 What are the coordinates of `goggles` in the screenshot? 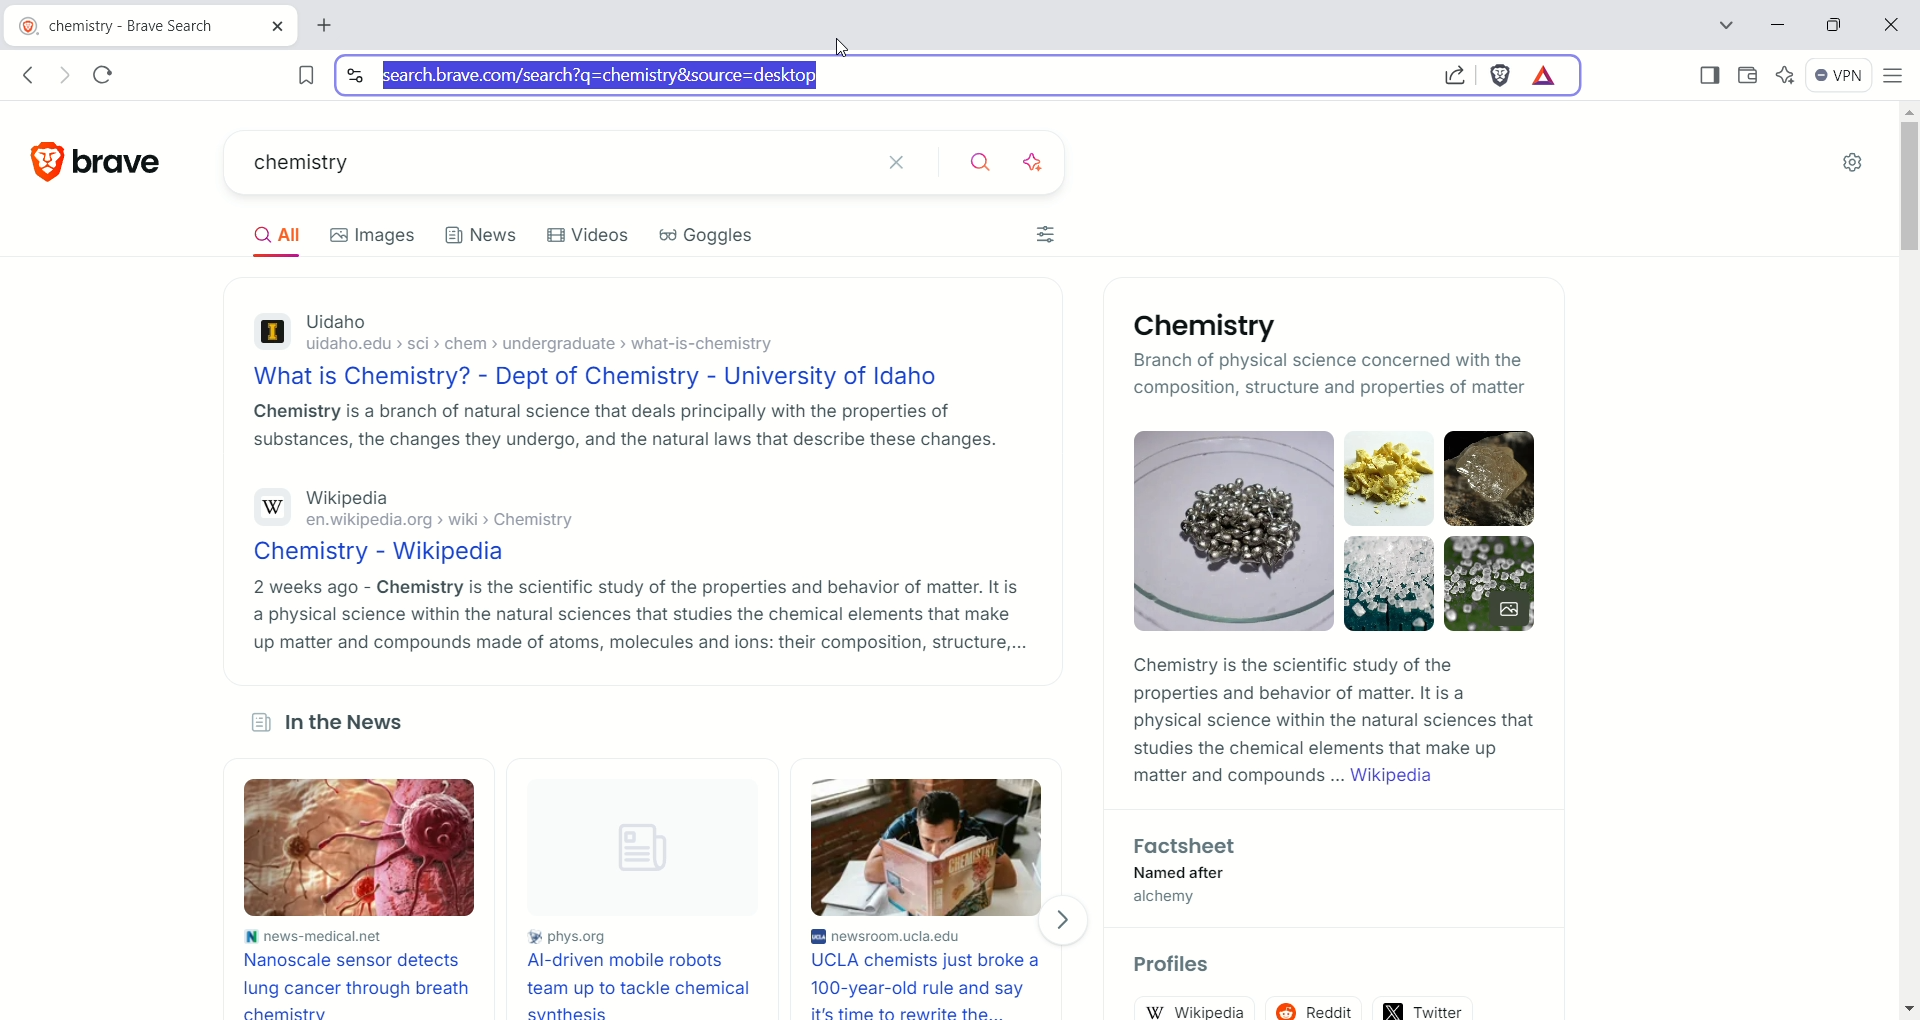 It's located at (705, 236).